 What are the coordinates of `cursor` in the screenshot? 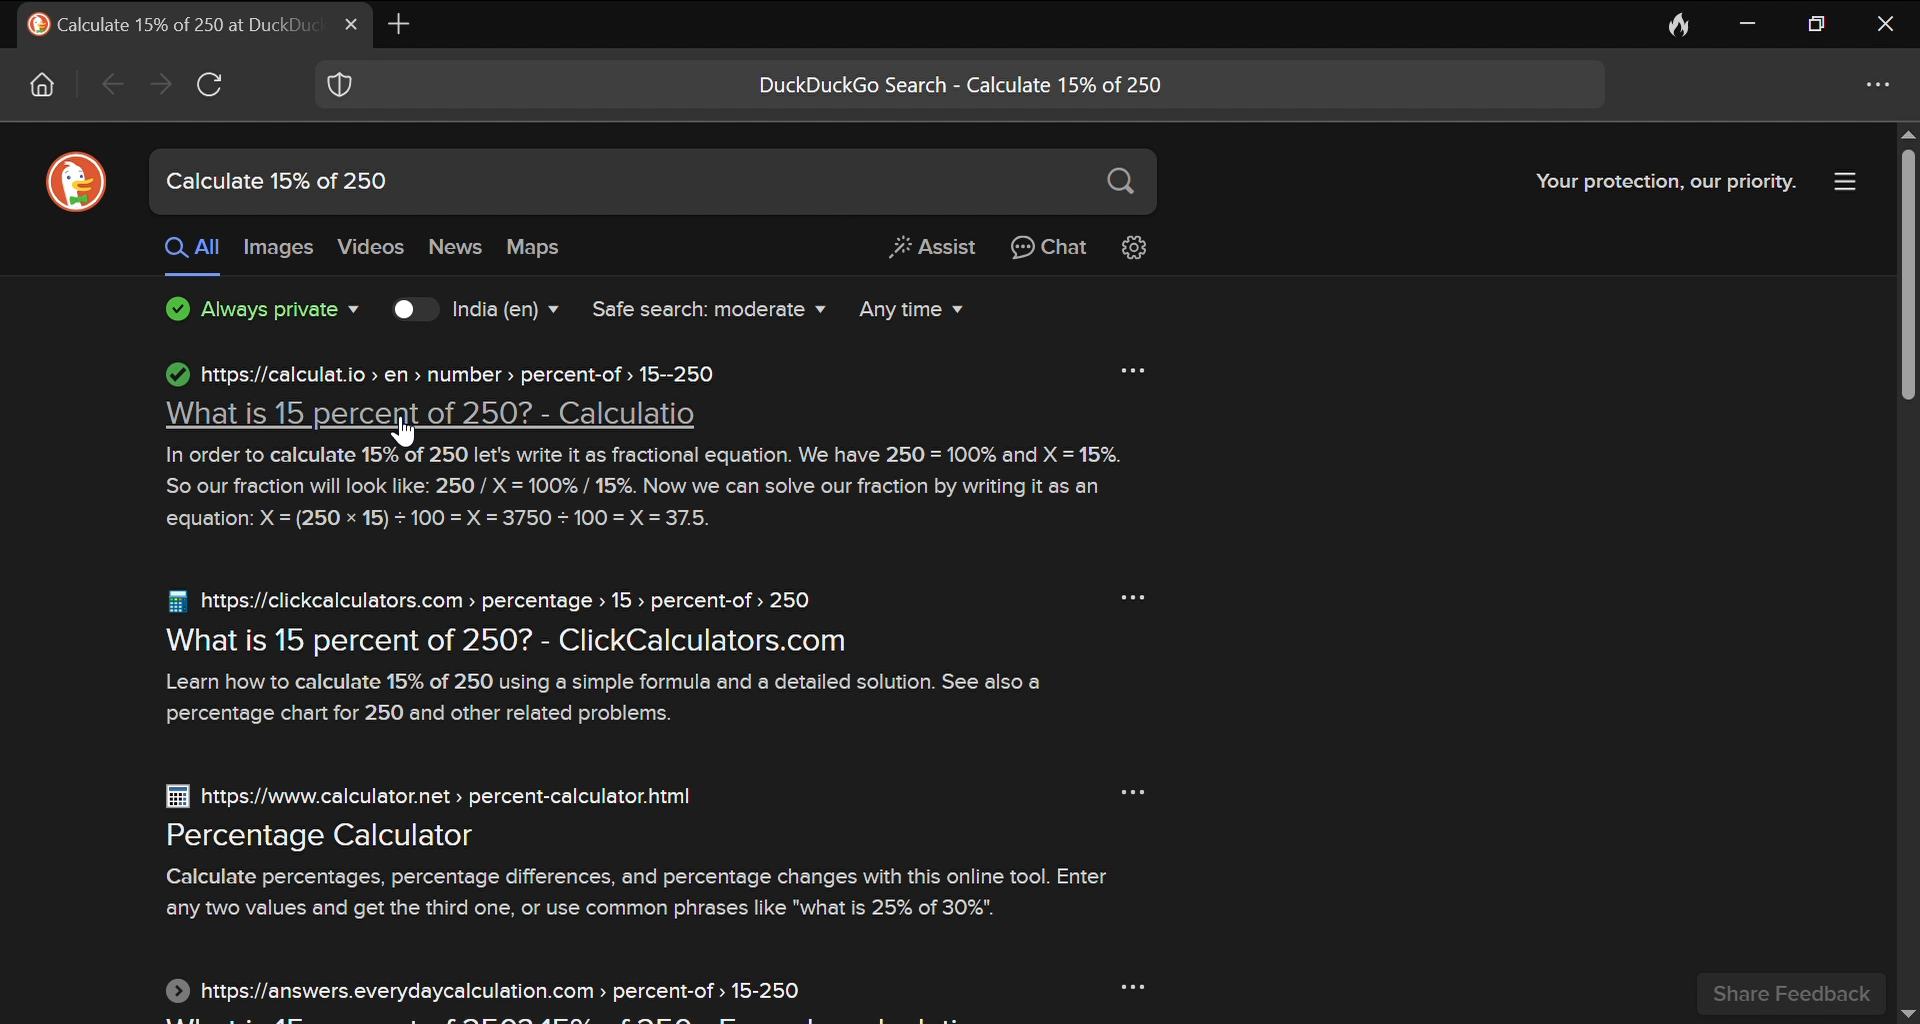 It's located at (407, 436).